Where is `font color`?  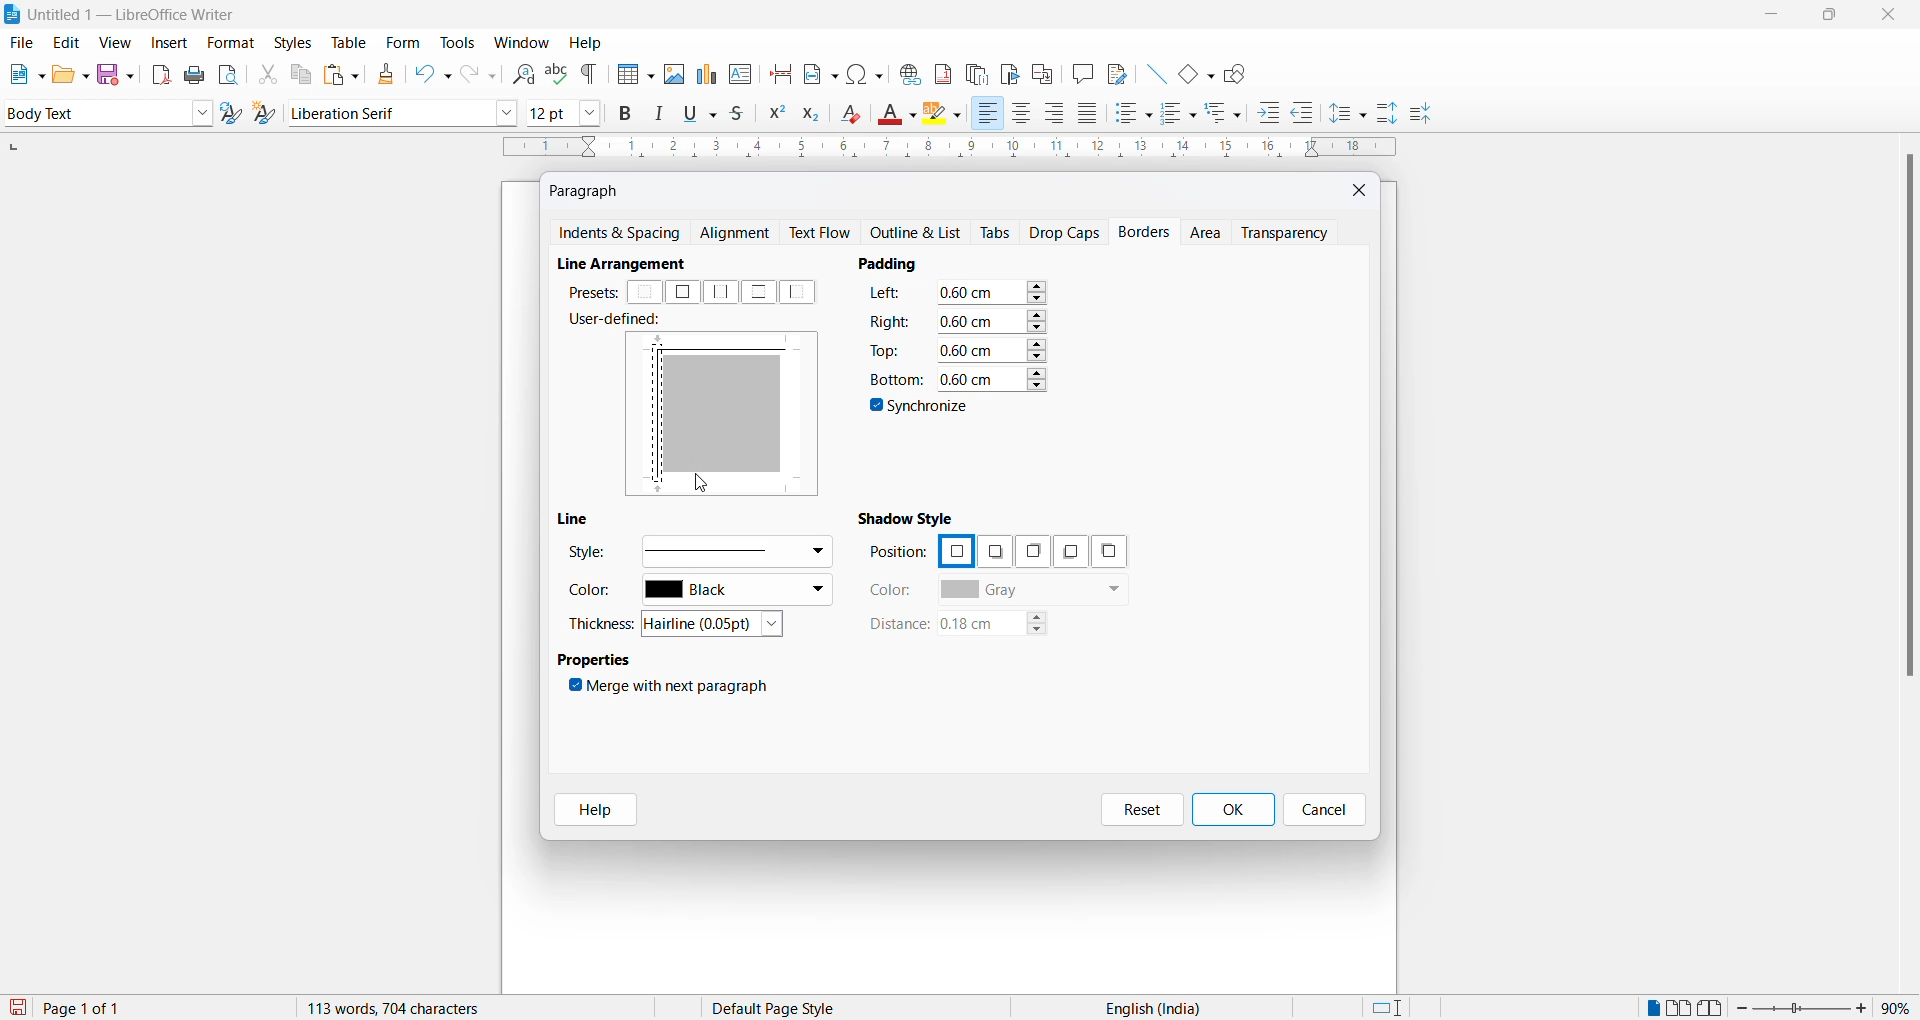
font color is located at coordinates (899, 115).